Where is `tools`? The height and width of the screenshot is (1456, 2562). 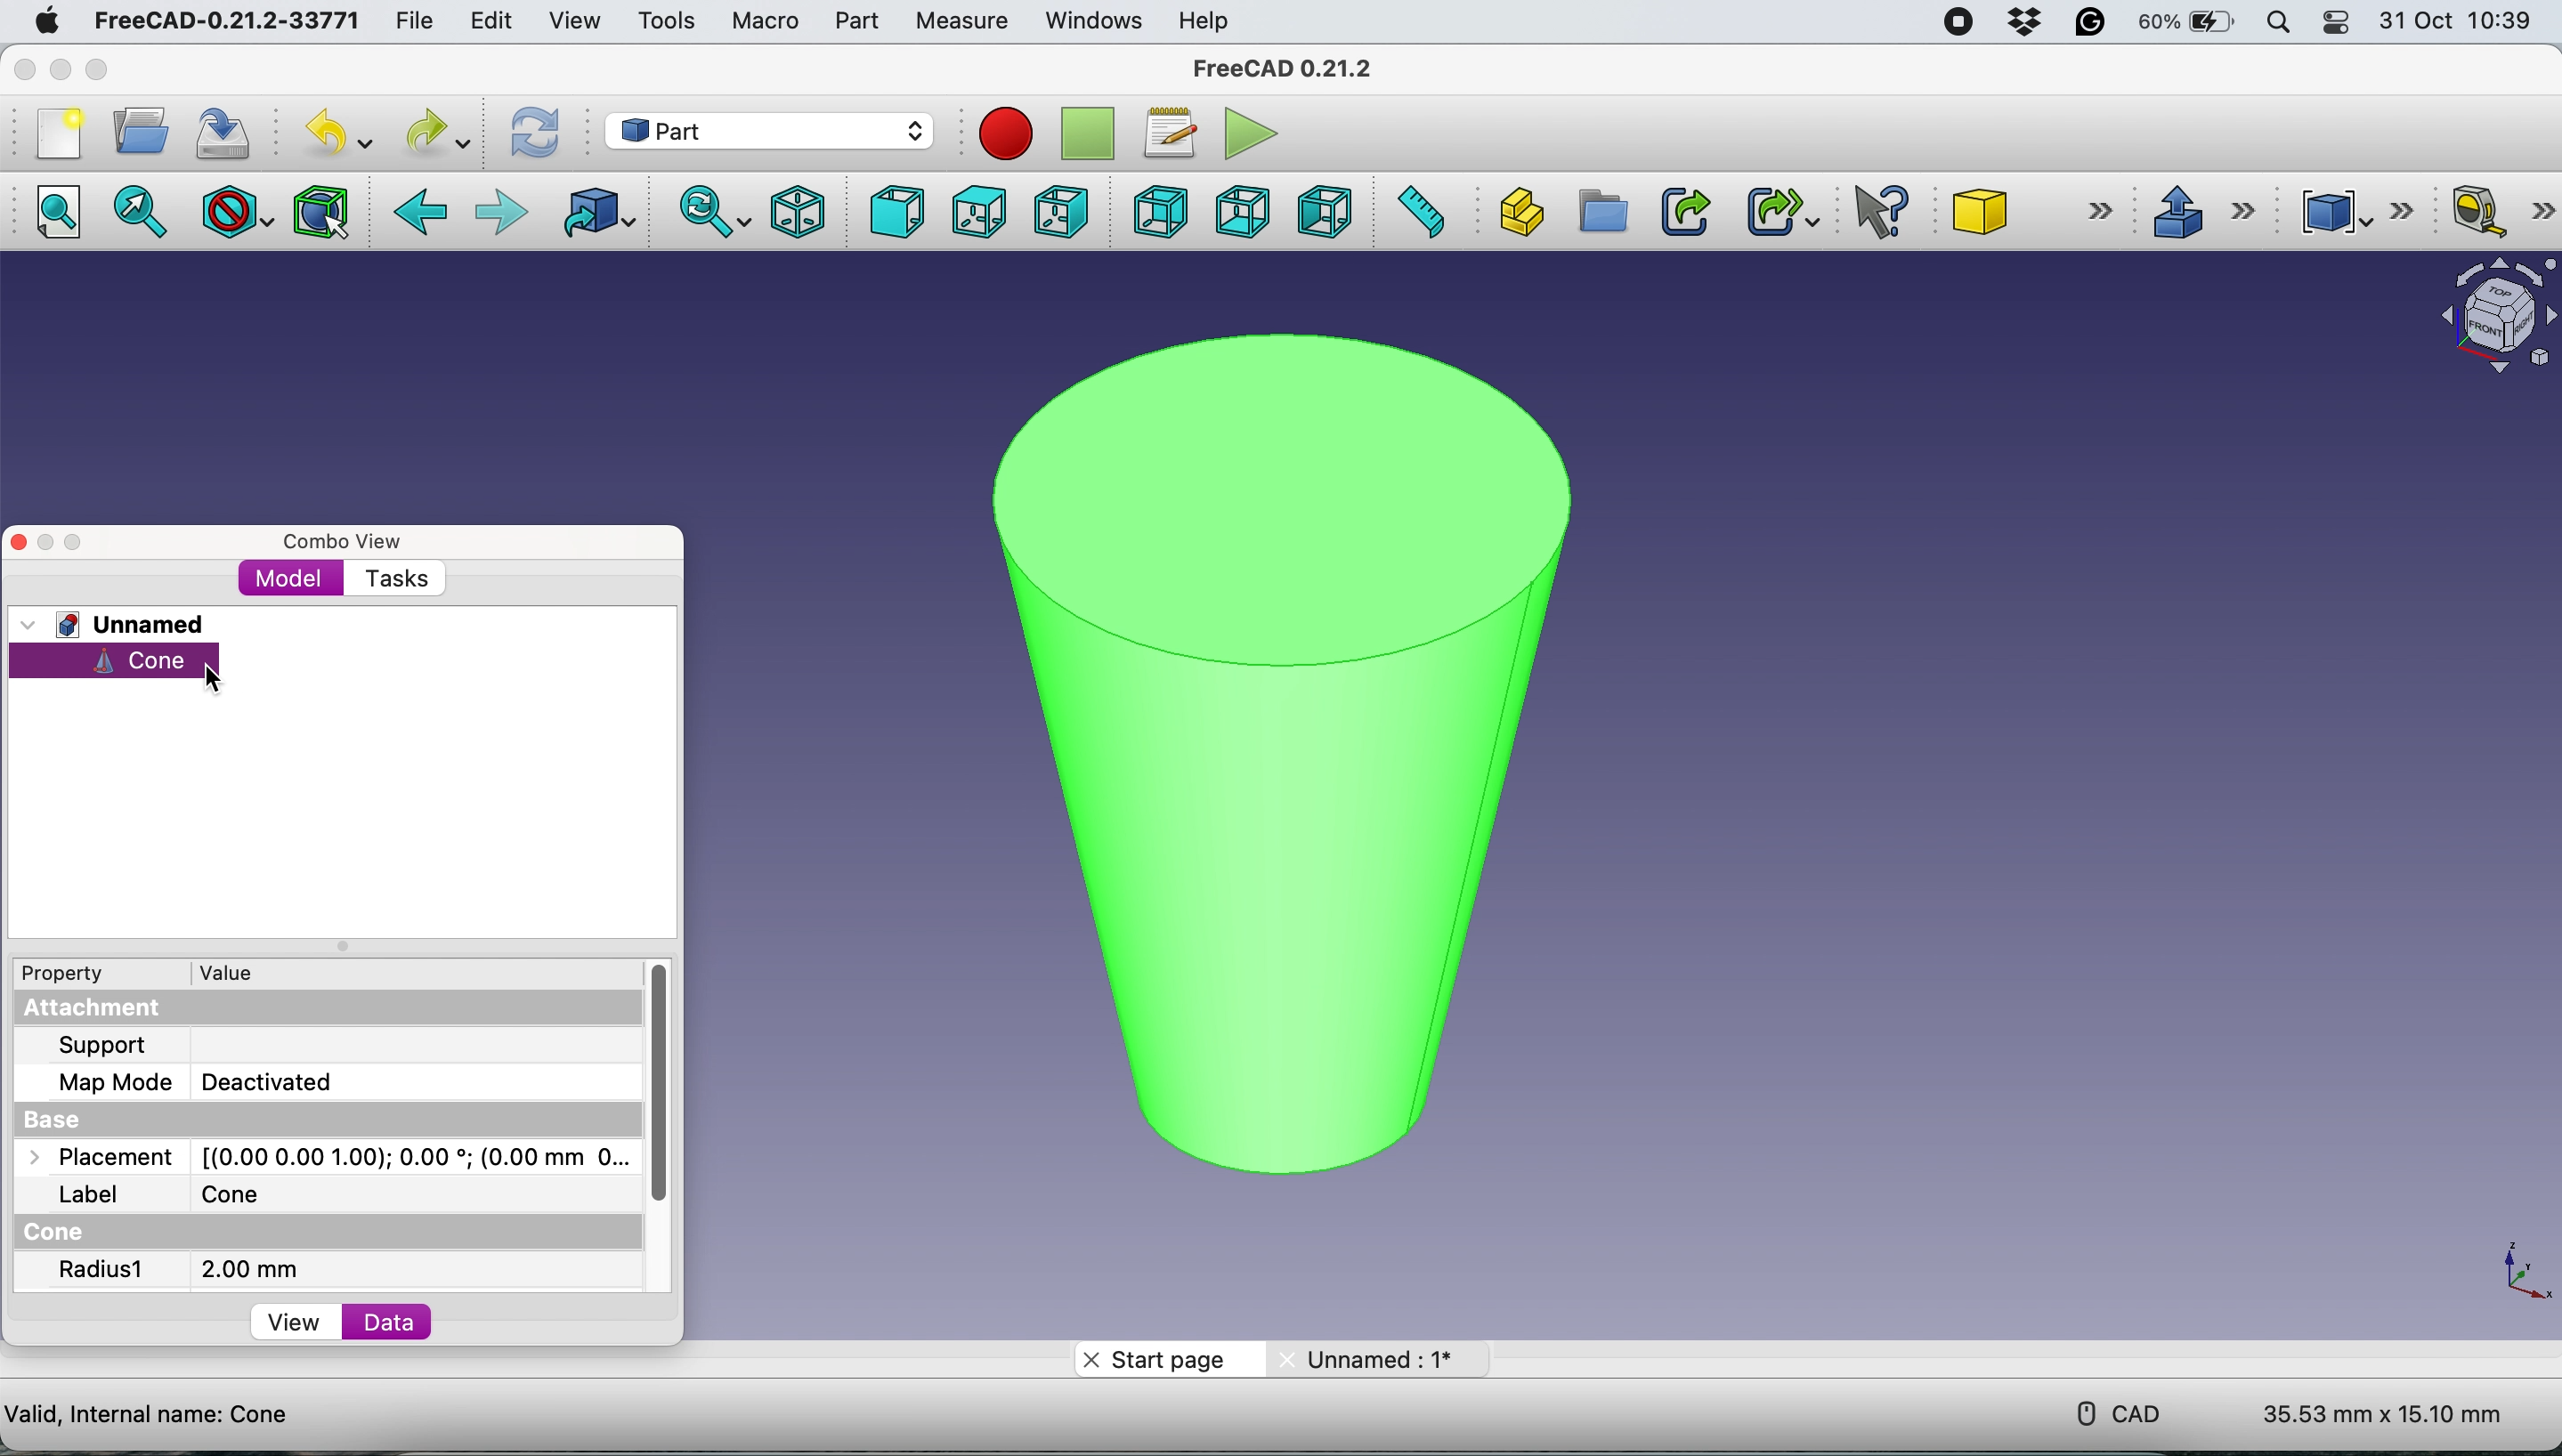 tools is located at coordinates (667, 22).